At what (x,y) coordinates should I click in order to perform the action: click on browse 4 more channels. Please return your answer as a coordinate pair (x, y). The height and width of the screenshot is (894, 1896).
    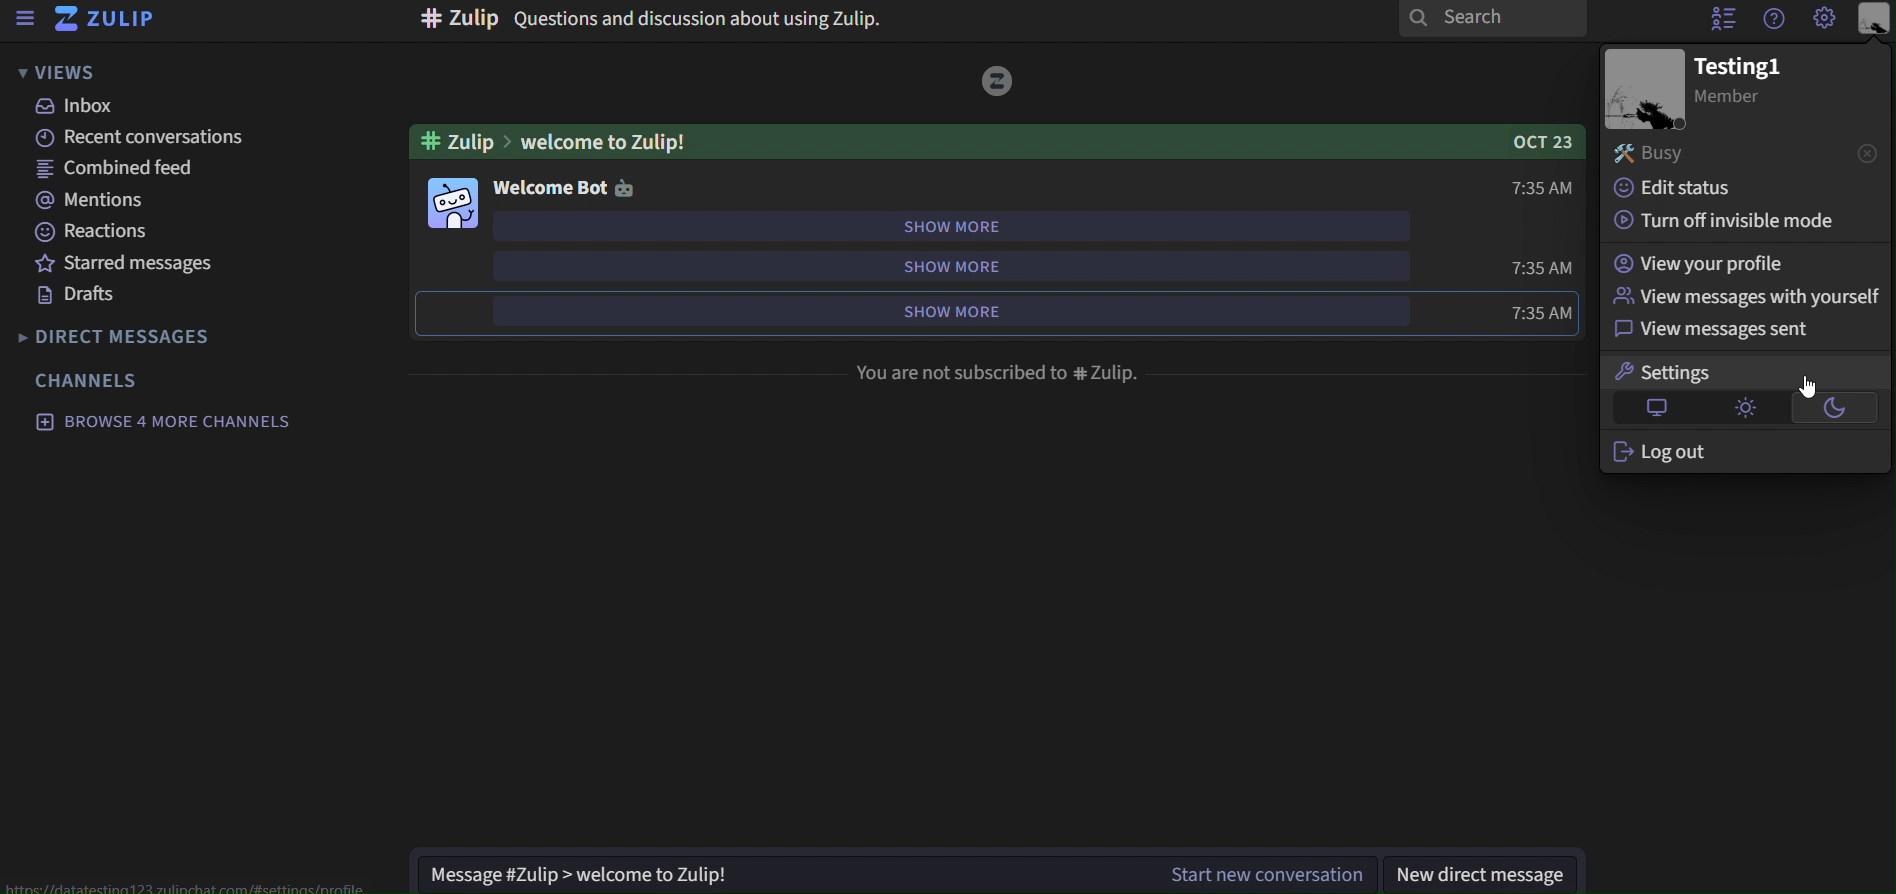
    Looking at the image, I should click on (167, 421).